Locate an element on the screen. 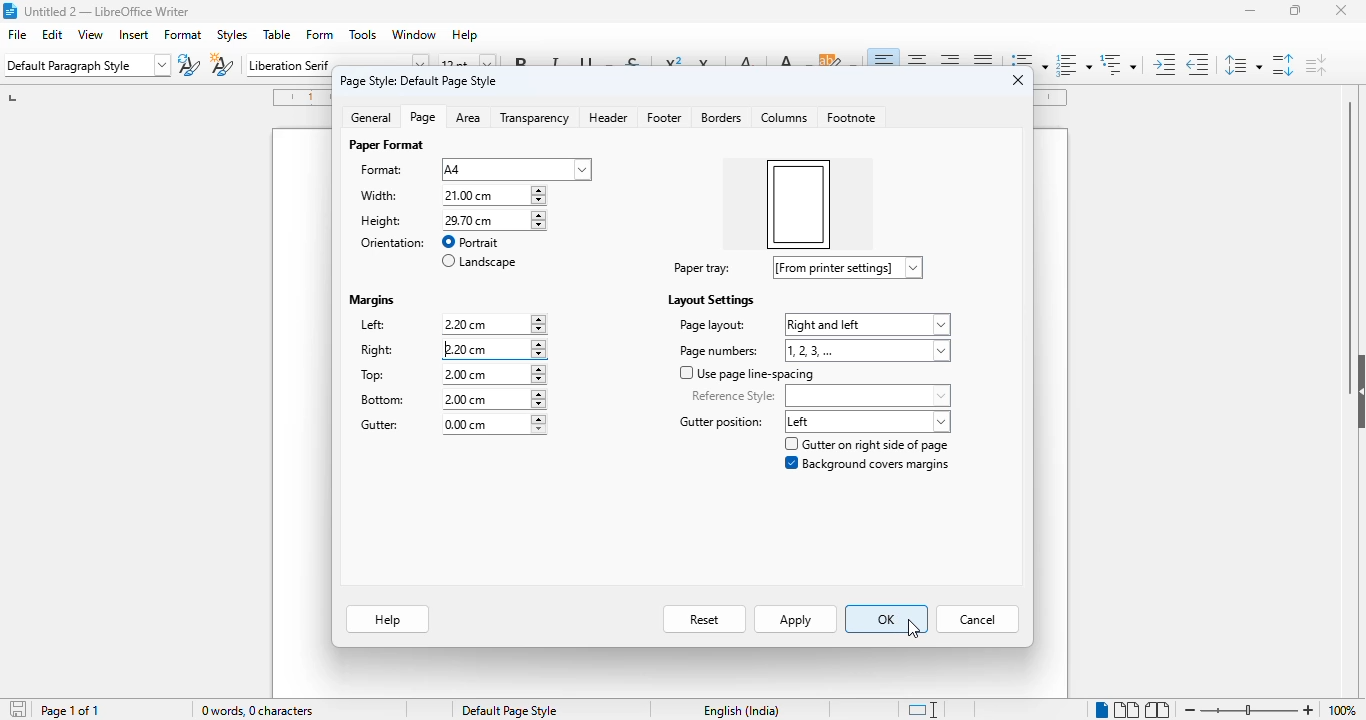  help is located at coordinates (388, 618).